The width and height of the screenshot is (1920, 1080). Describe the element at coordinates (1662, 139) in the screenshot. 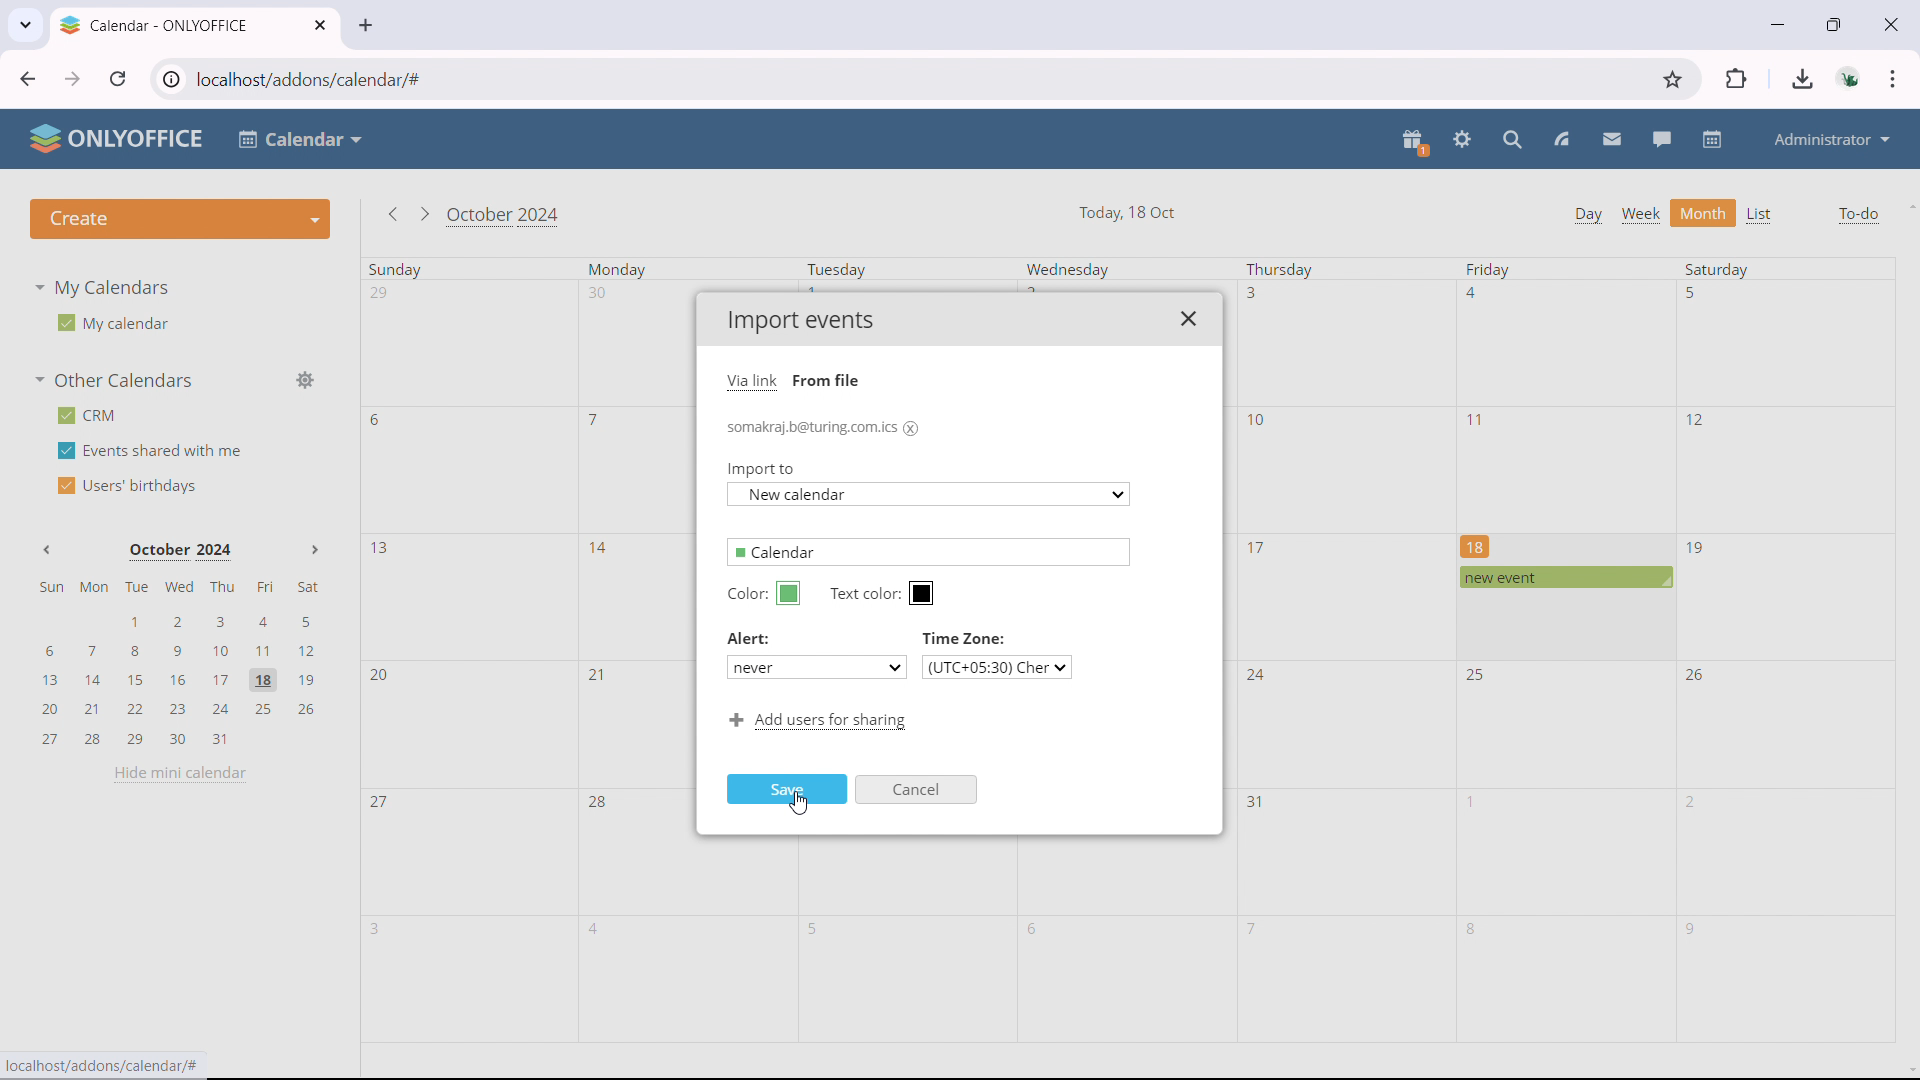

I see `talk` at that location.